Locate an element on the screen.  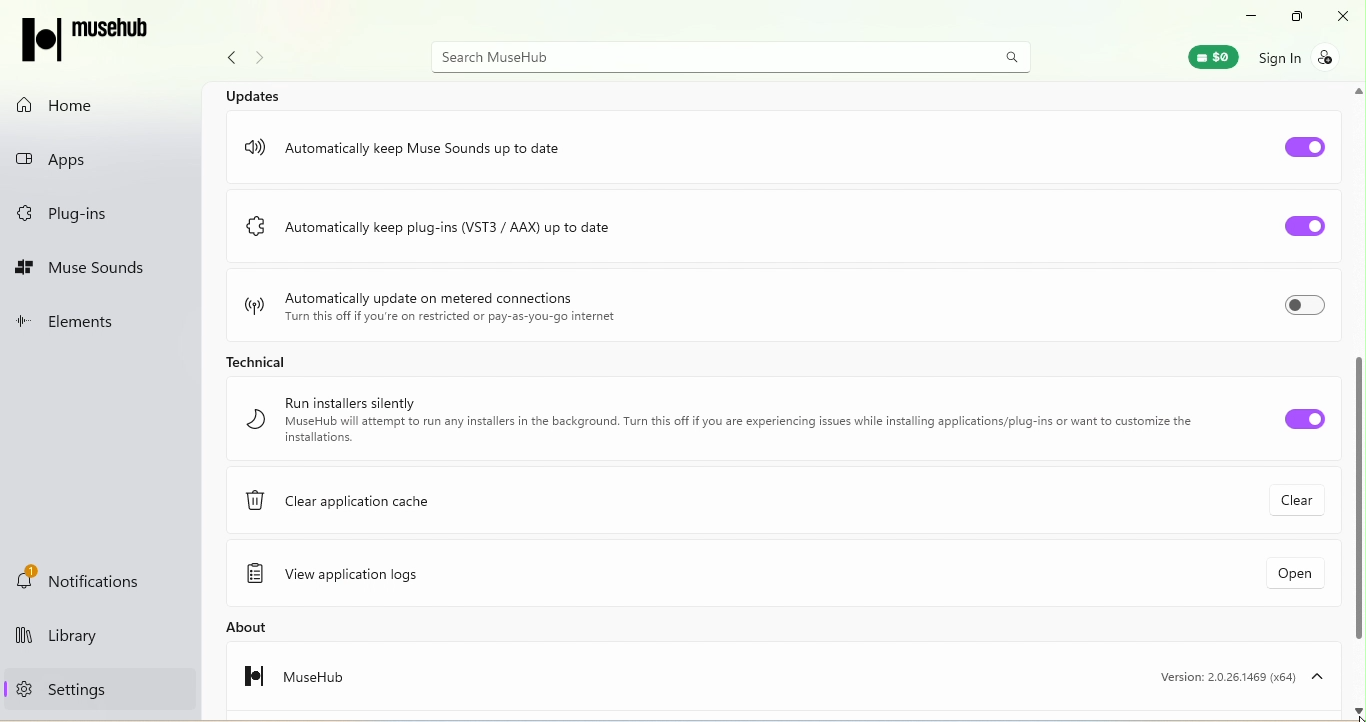
Automatically keep muse sounds up to date is located at coordinates (417, 141).